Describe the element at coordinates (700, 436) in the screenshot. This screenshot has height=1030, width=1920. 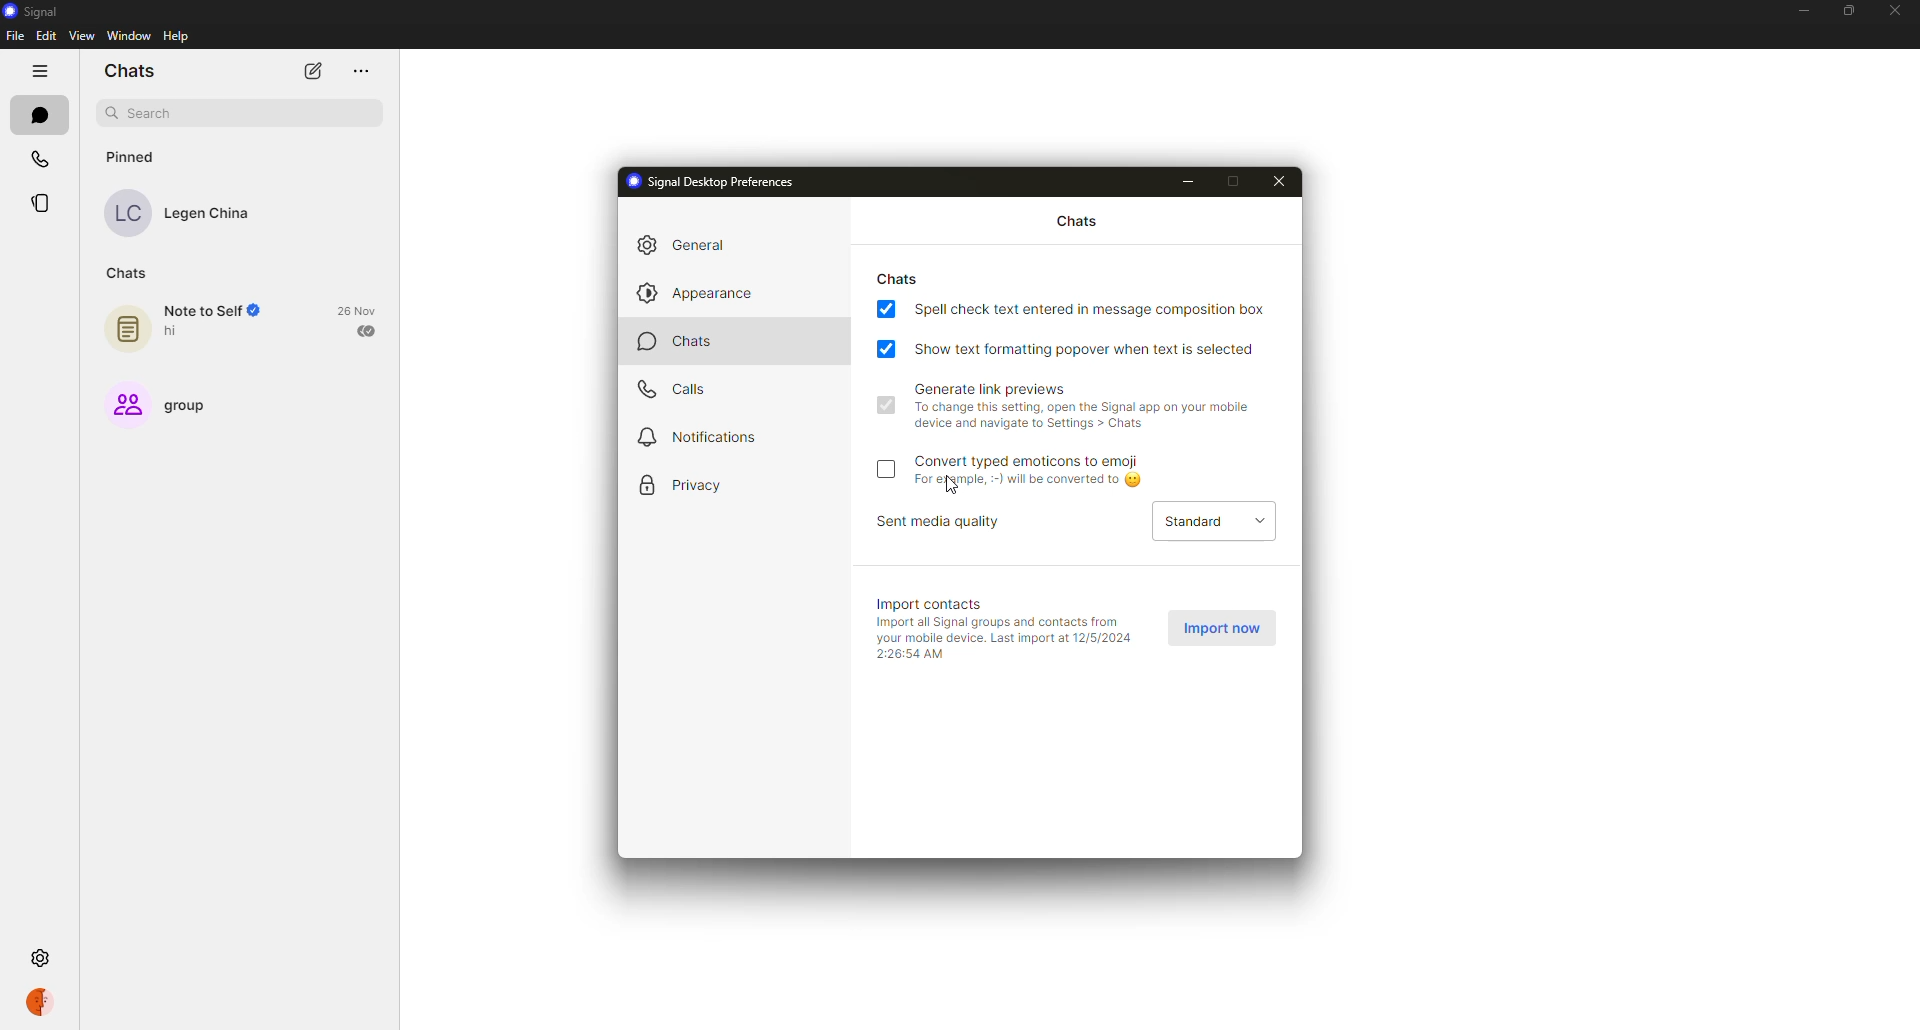
I see `notifications` at that location.